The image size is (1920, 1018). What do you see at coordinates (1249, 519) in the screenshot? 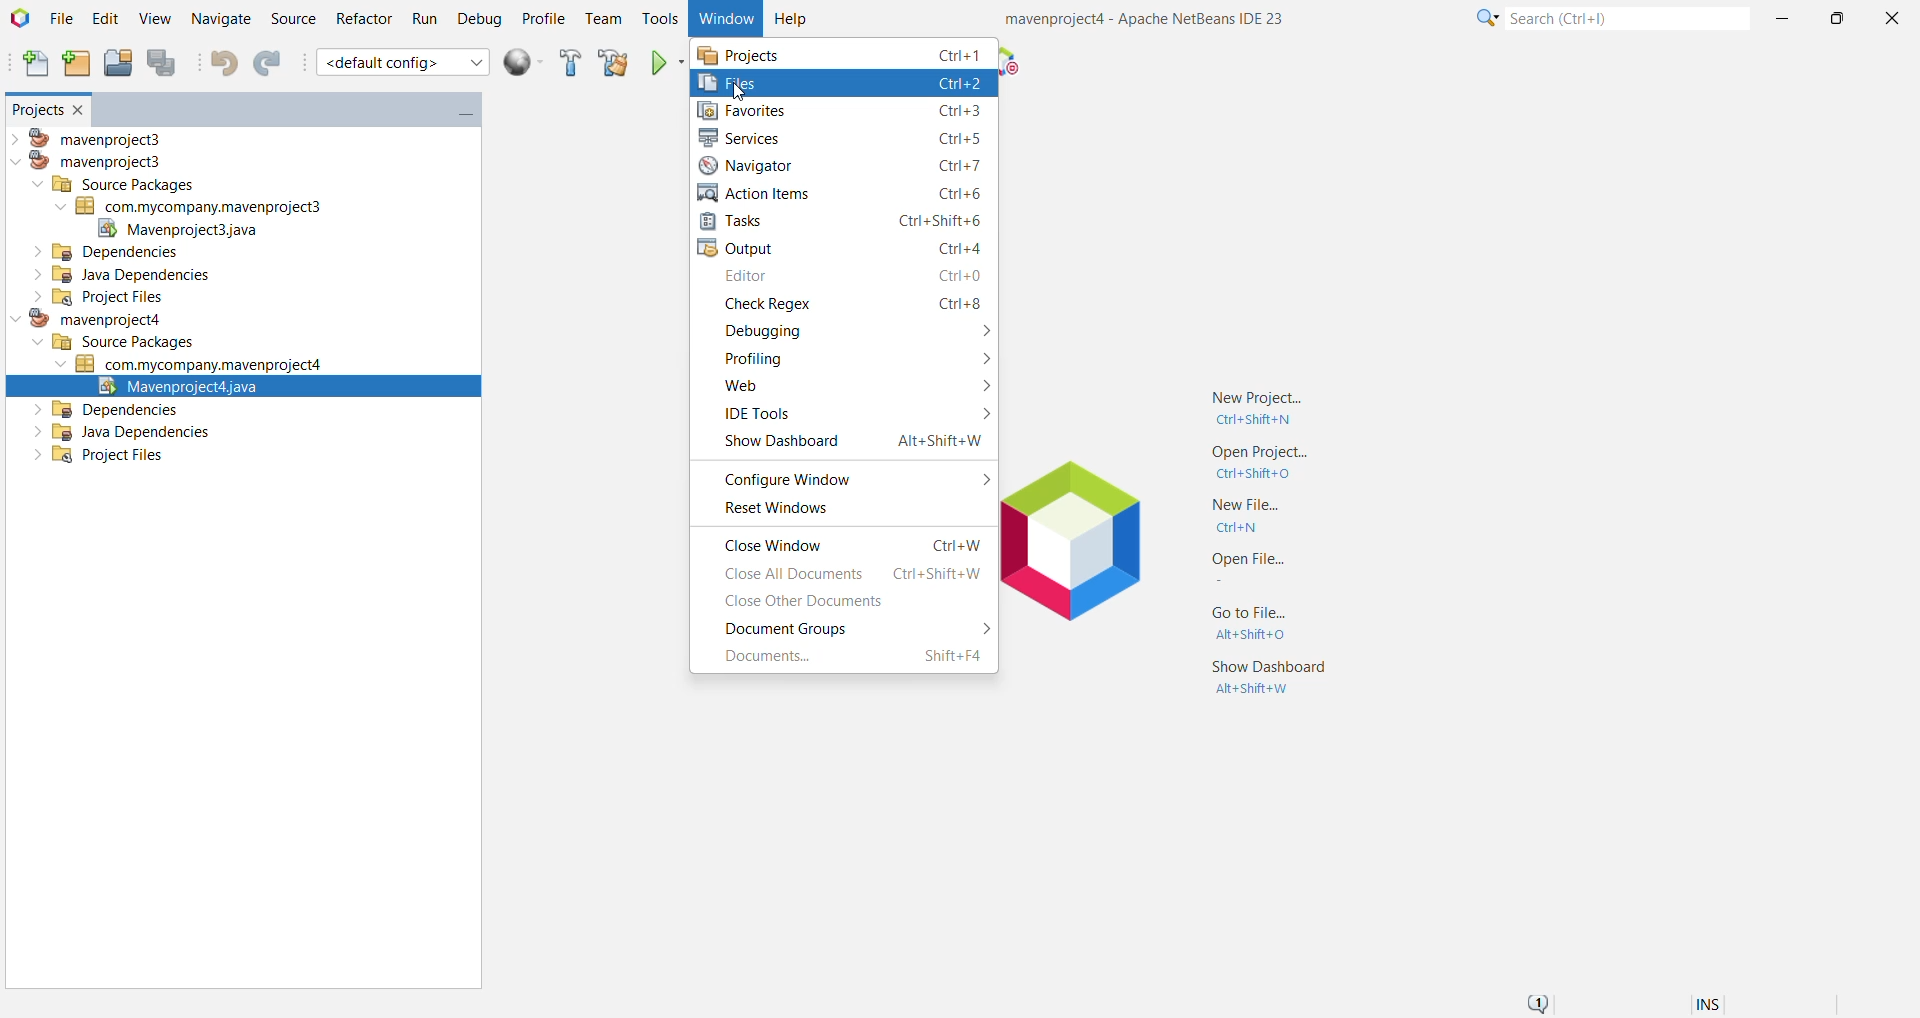
I see `New File` at bounding box center [1249, 519].